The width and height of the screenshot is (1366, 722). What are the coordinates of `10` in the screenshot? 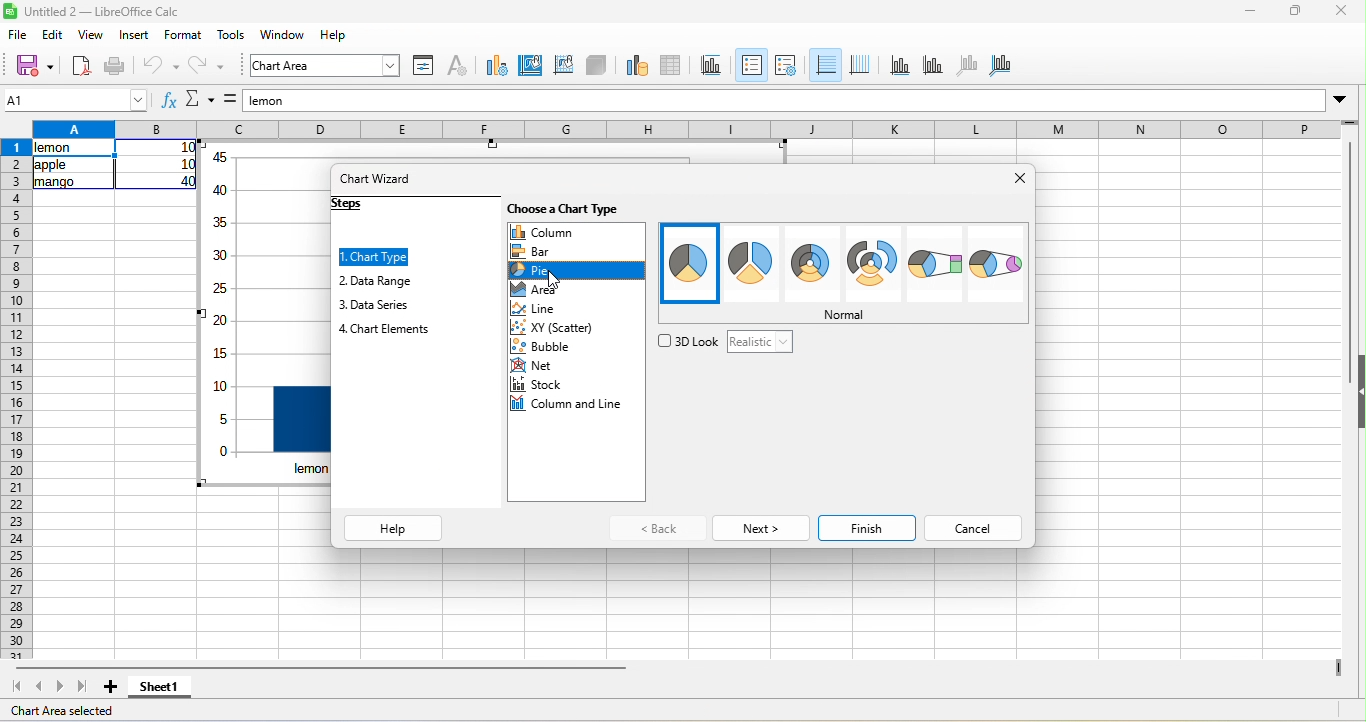 It's located at (188, 148).